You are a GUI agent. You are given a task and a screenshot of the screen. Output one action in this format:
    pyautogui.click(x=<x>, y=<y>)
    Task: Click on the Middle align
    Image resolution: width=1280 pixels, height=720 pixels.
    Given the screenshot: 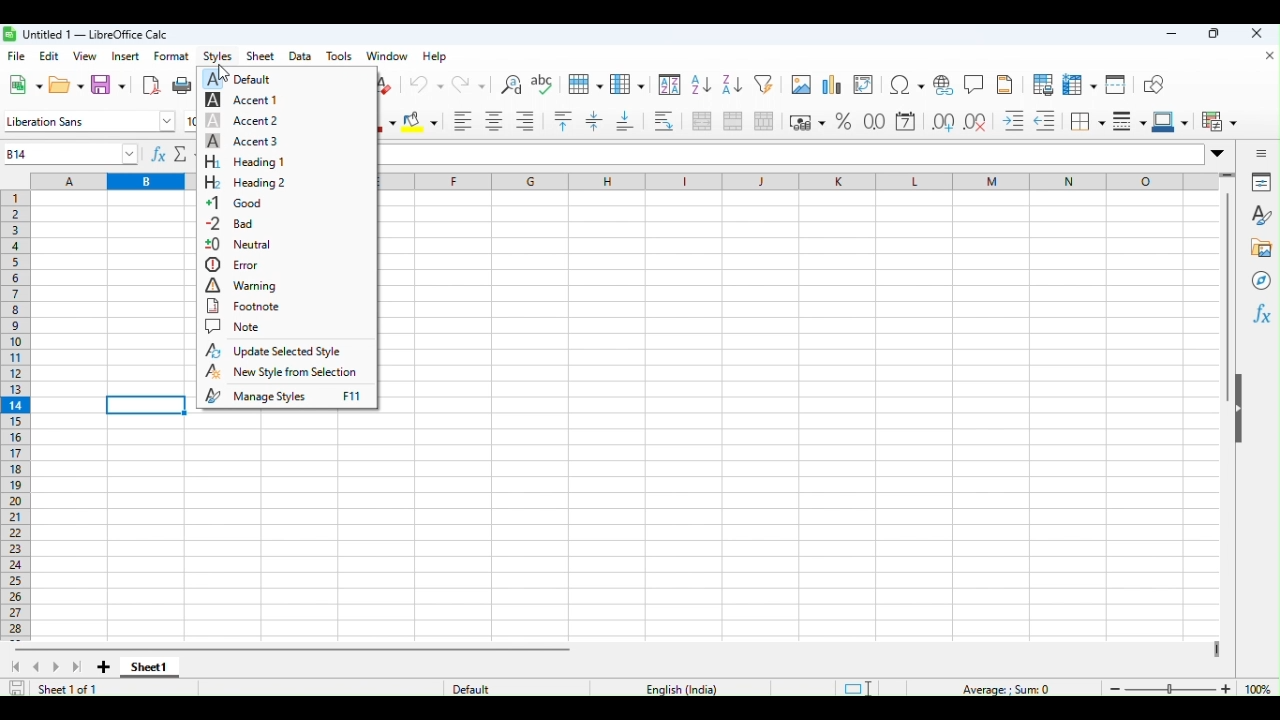 What is the action you would take?
    pyautogui.click(x=591, y=125)
    